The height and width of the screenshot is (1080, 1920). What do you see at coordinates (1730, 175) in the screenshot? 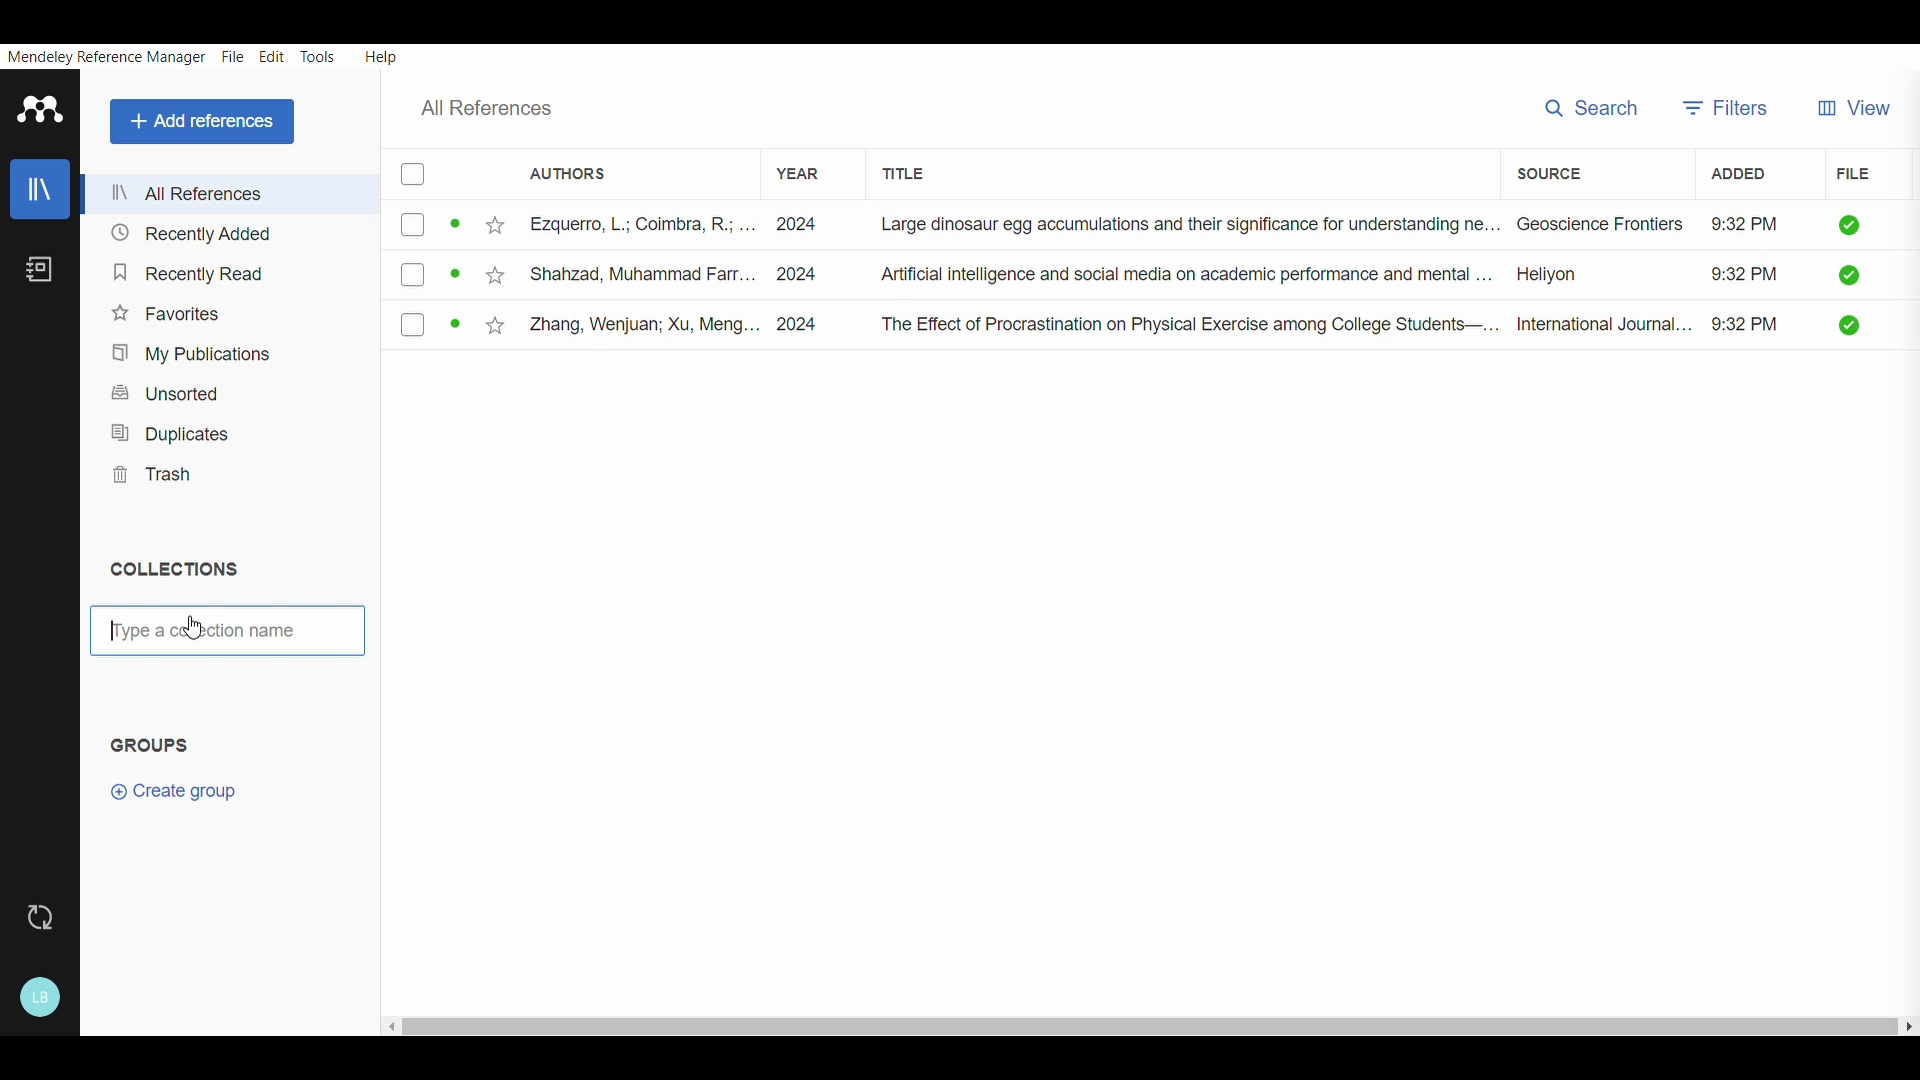
I see `ADDED` at bounding box center [1730, 175].